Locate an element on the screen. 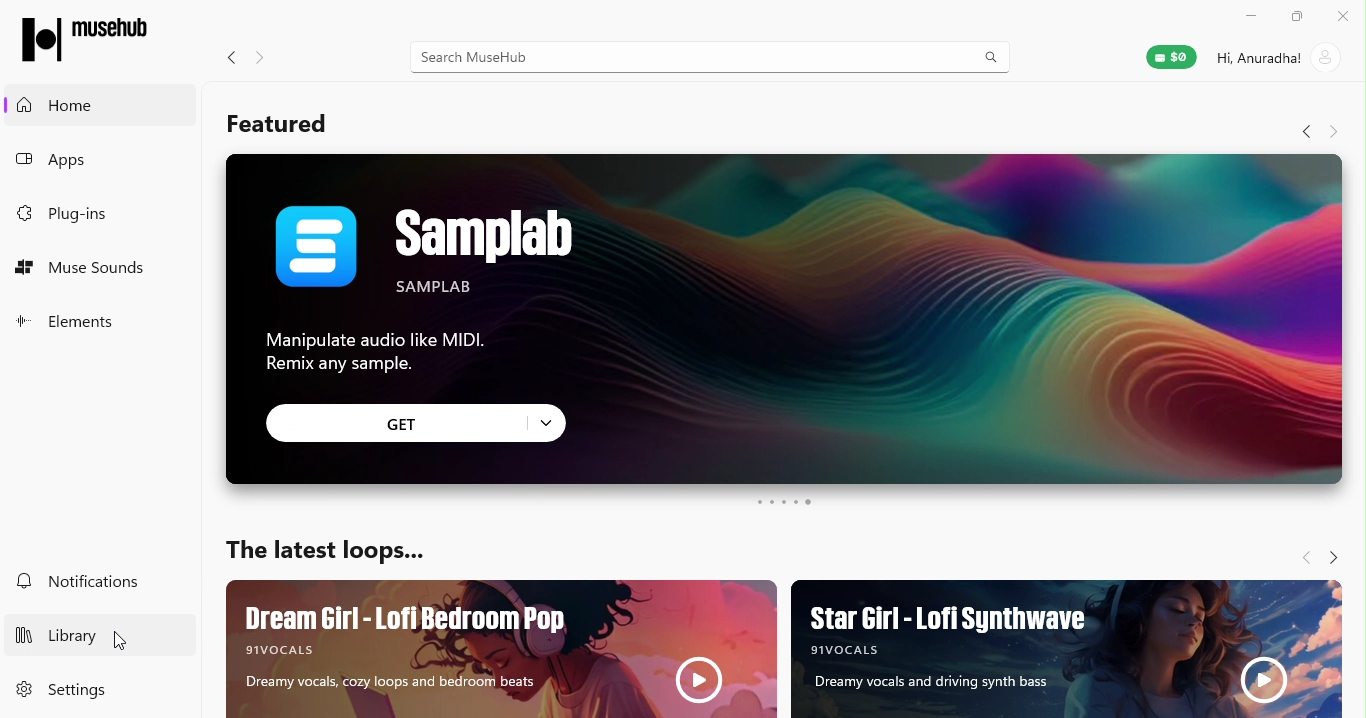 The height and width of the screenshot is (718, 1366). Library is located at coordinates (90, 631).